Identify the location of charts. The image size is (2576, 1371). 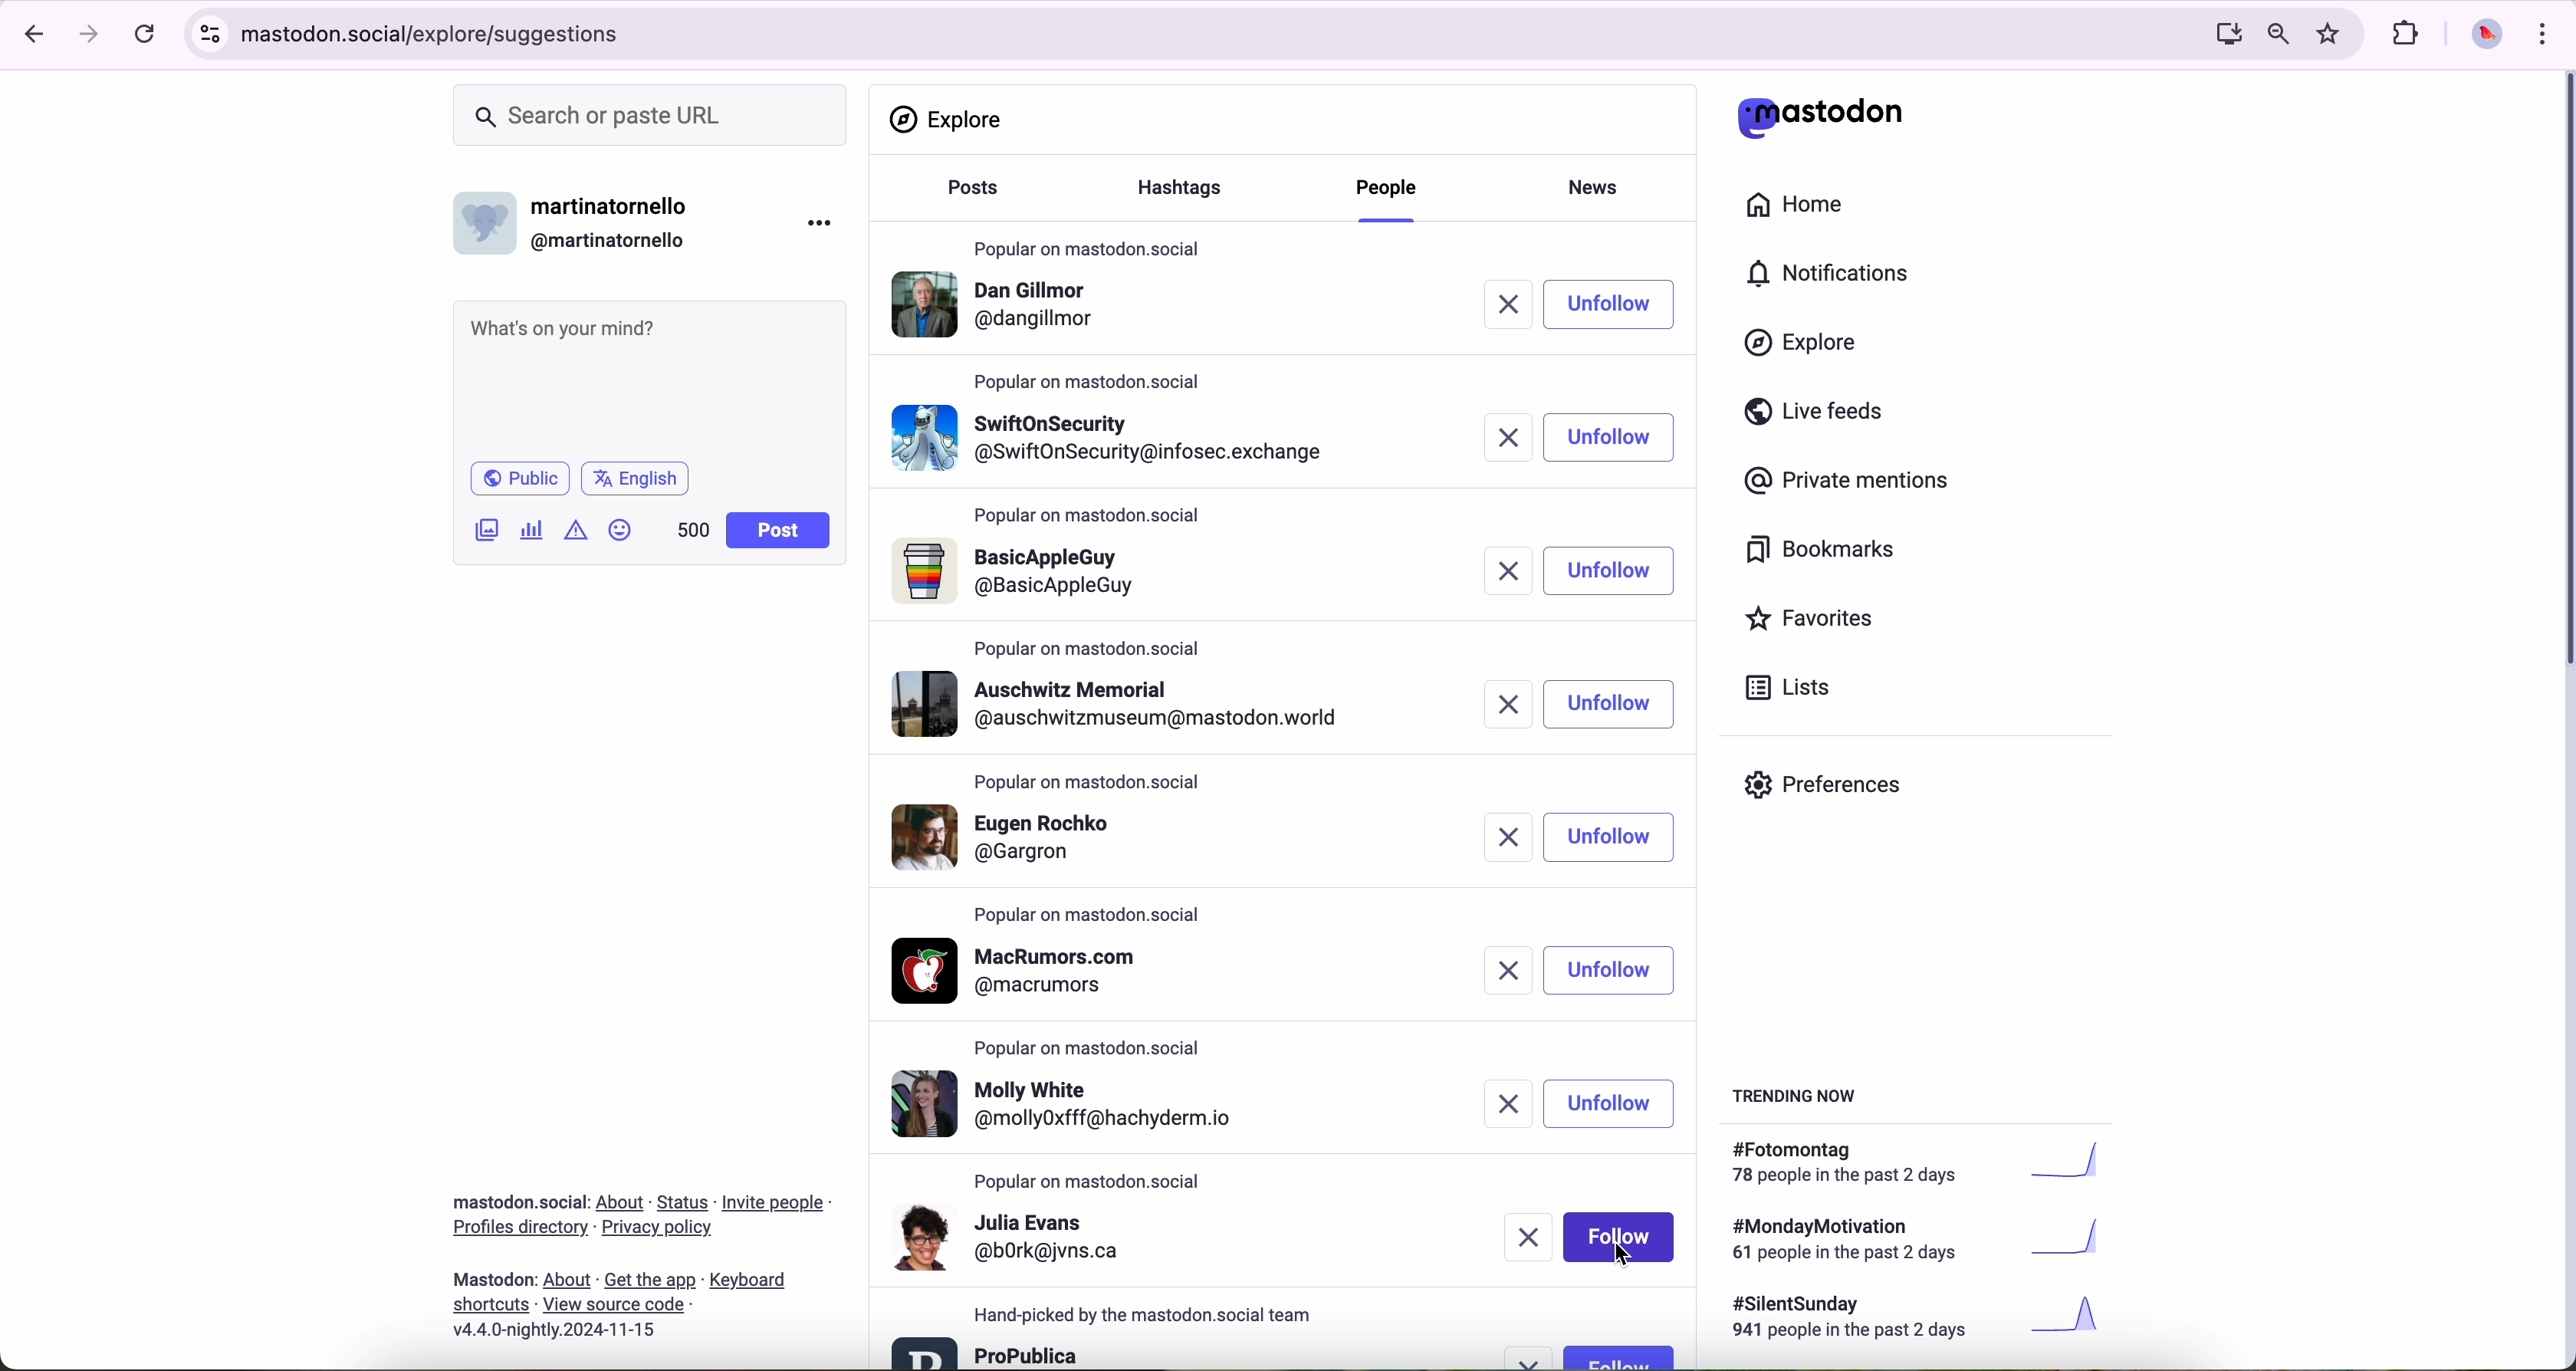
(536, 530).